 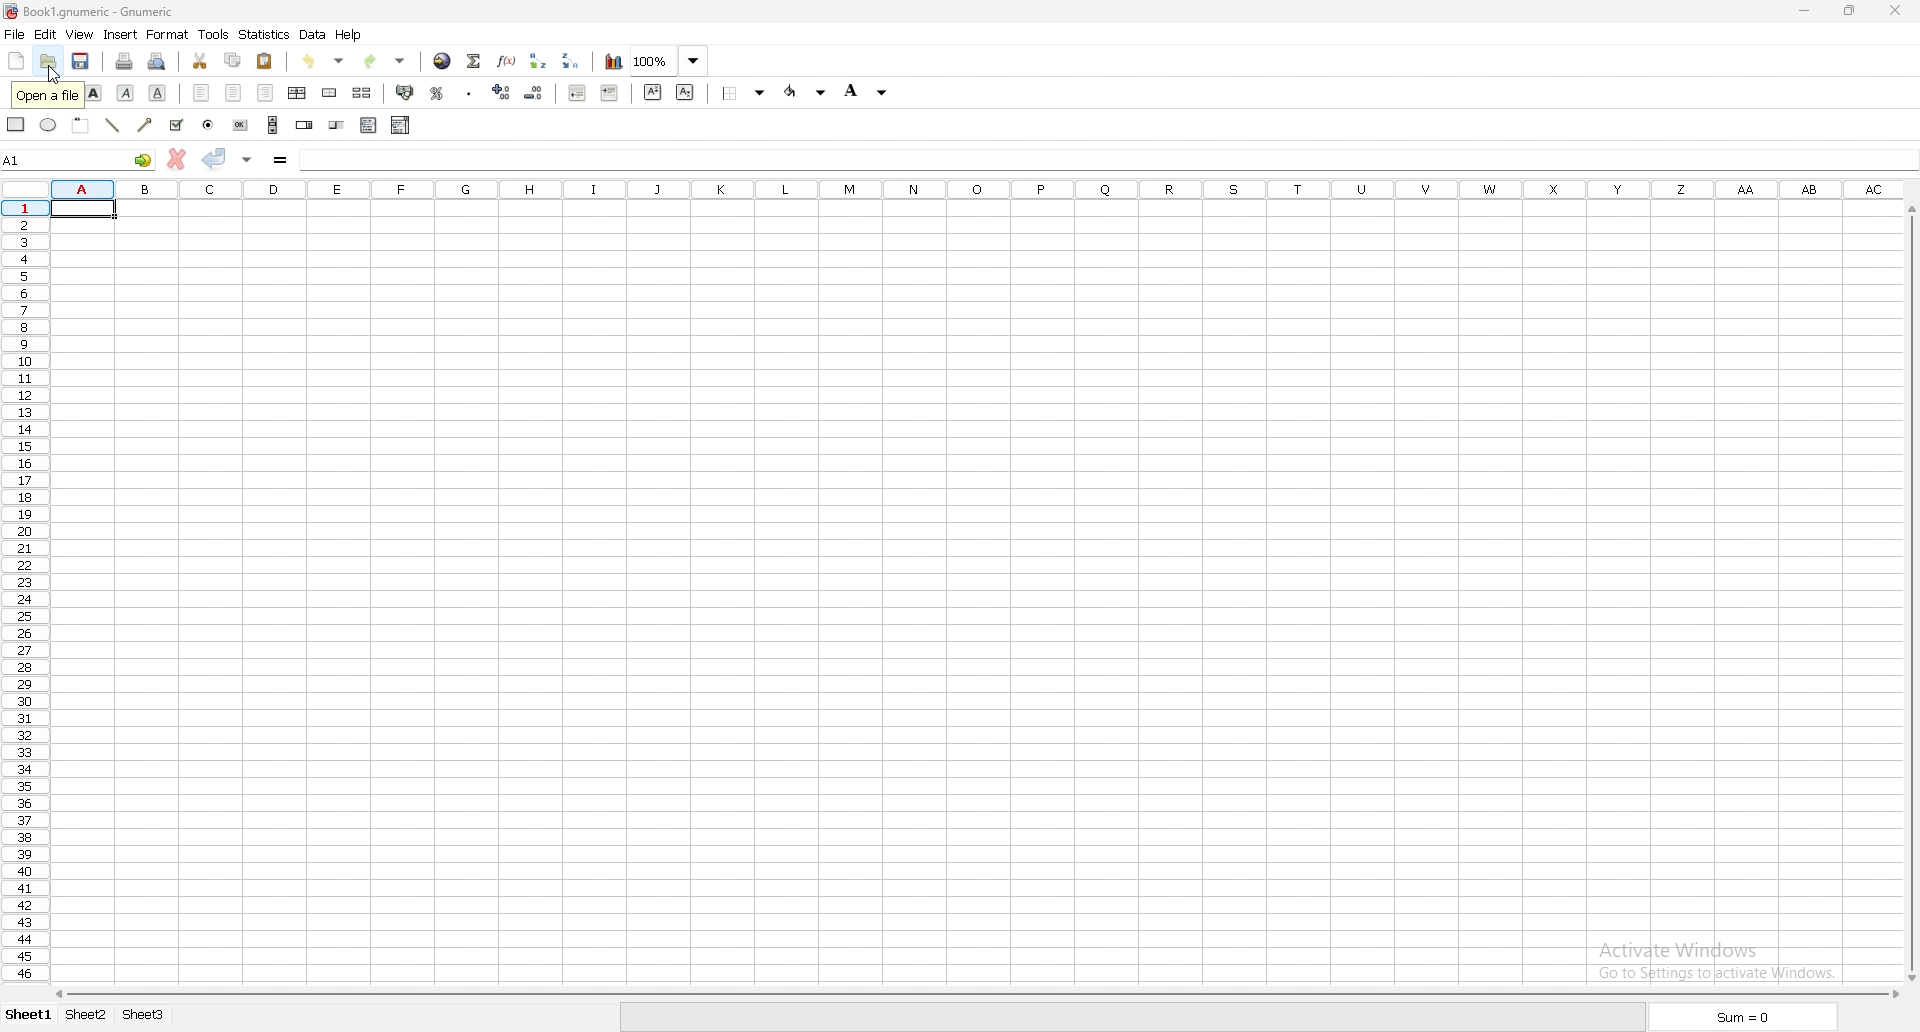 What do you see at coordinates (1736, 1017) in the screenshot?
I see `sum=0` at bounding box center [1736, 1017].